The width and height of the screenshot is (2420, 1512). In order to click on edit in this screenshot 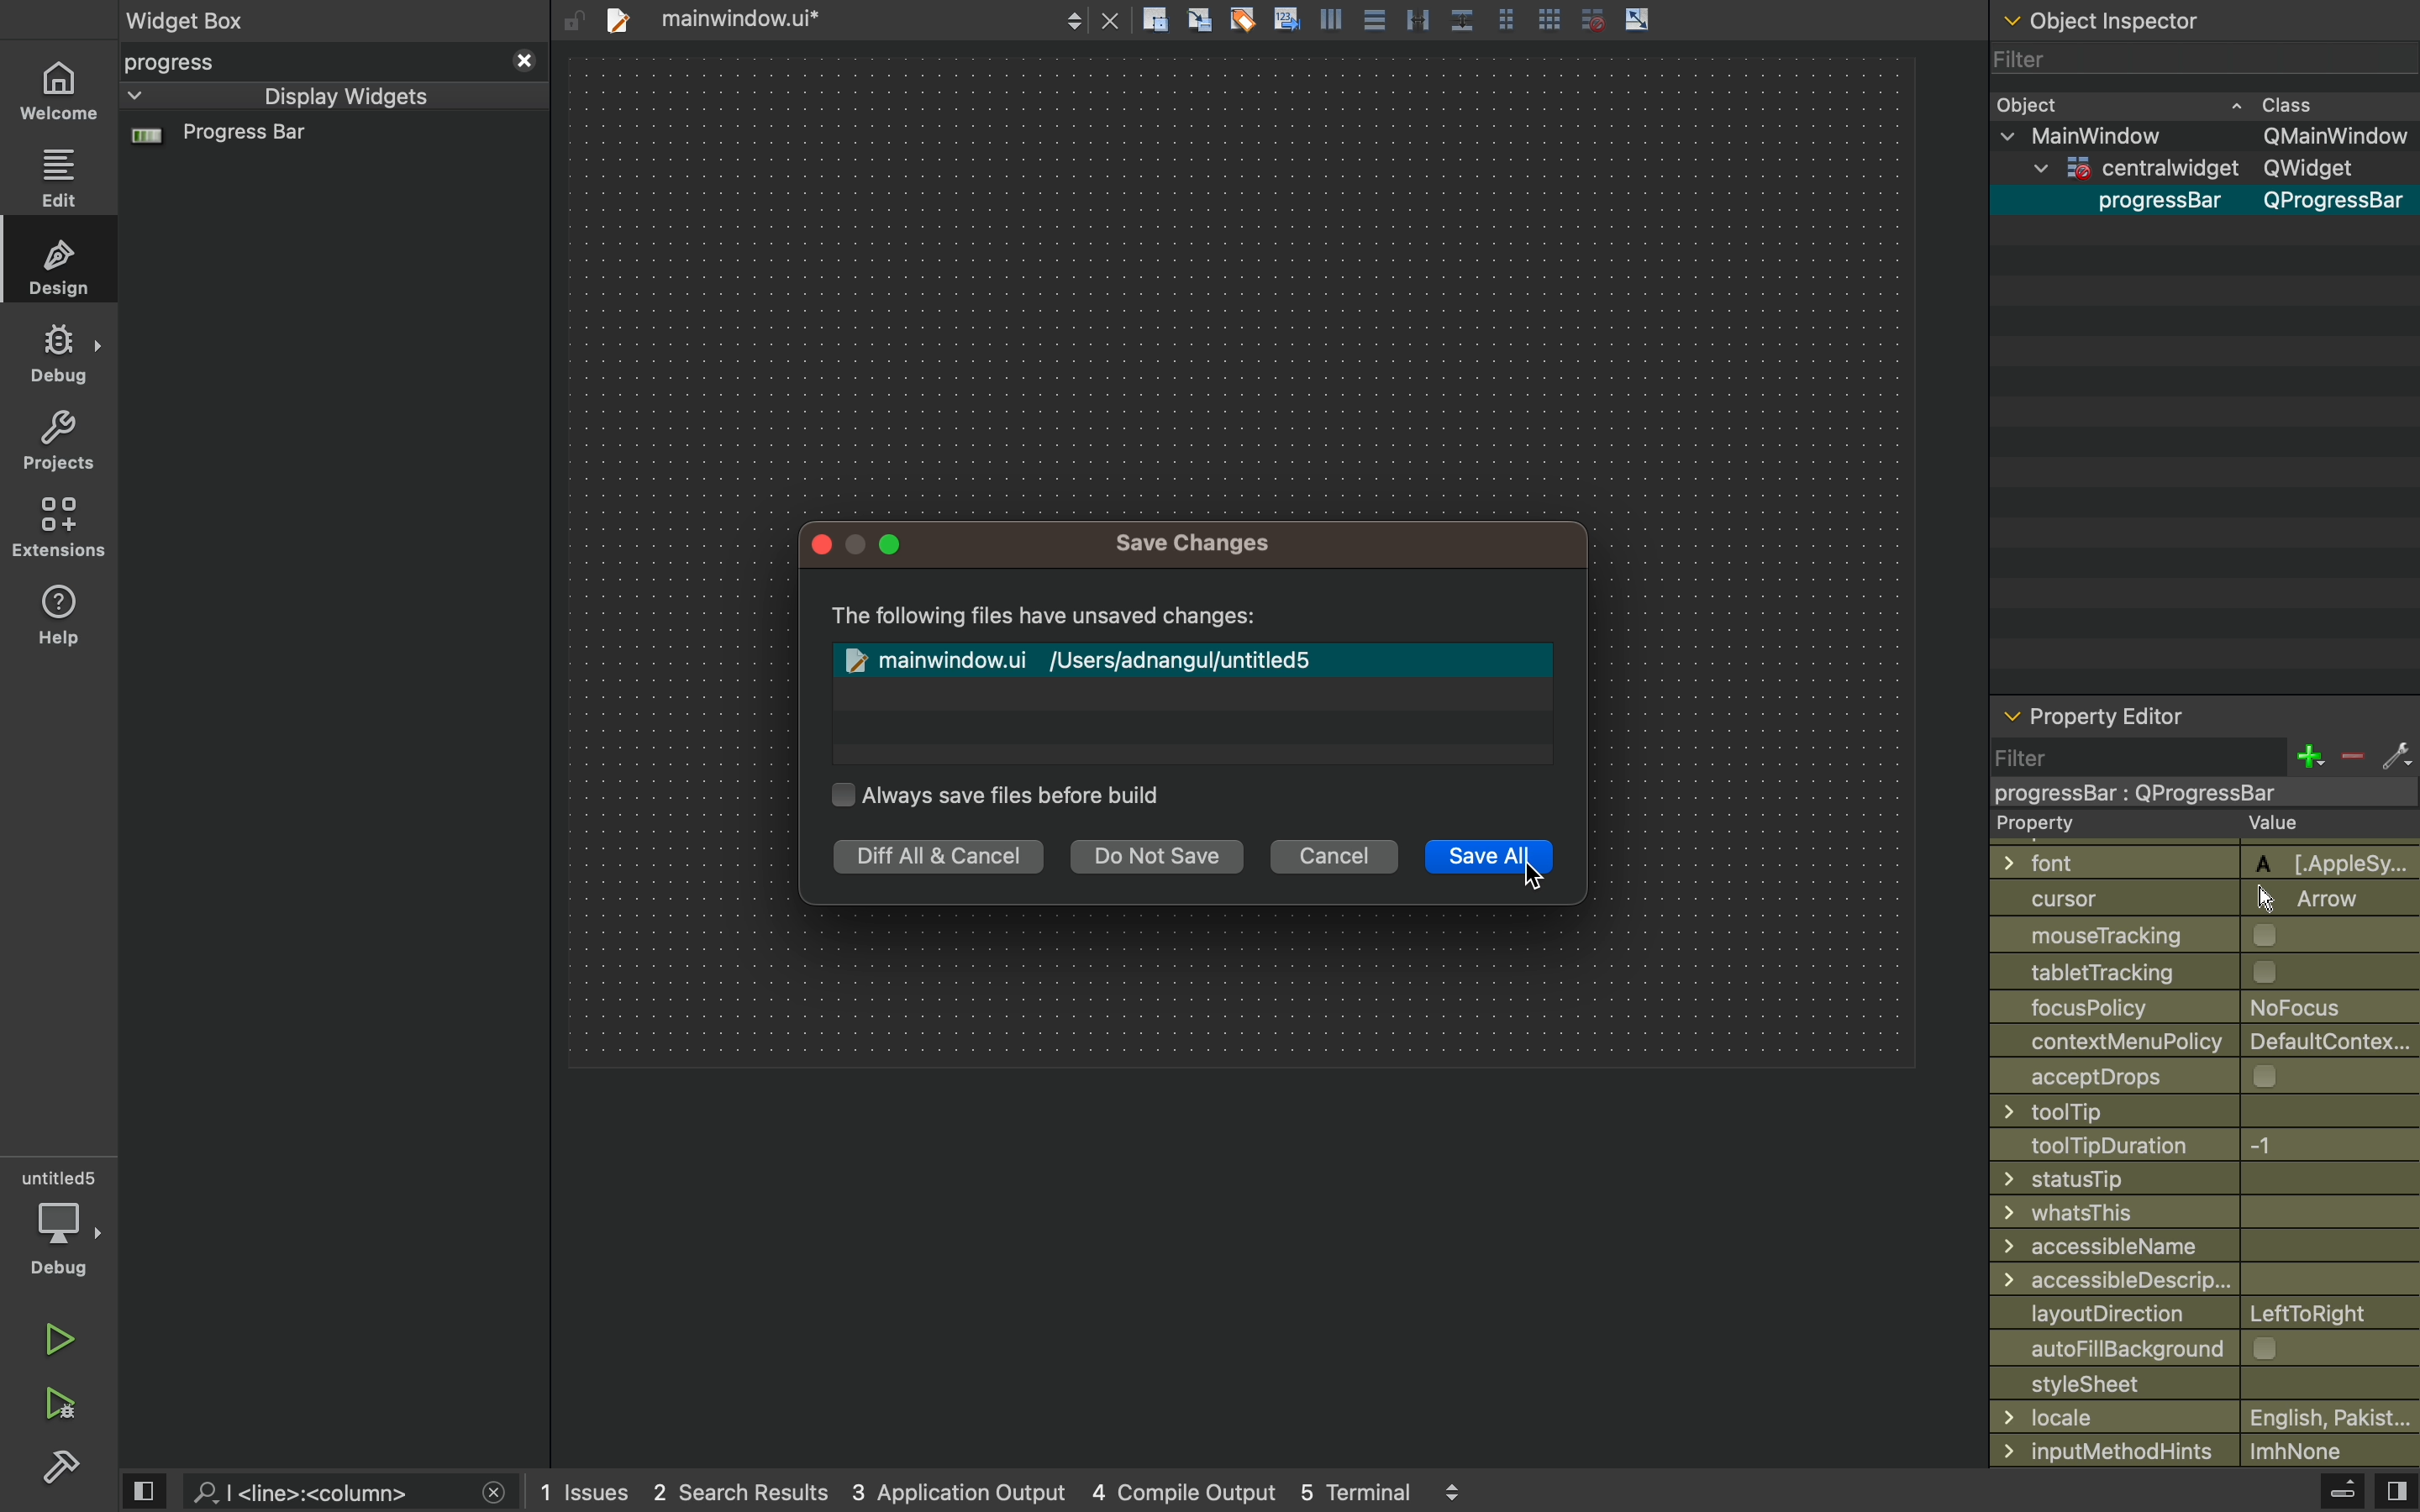, I will do `click(60, 178)`.